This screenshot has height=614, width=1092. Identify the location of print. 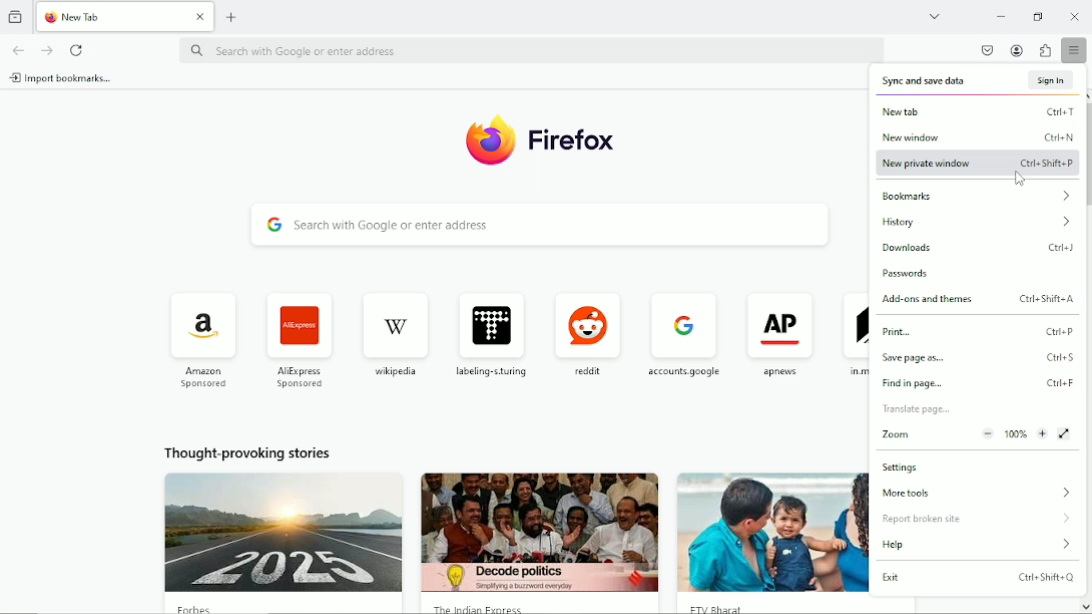
(979, 331).